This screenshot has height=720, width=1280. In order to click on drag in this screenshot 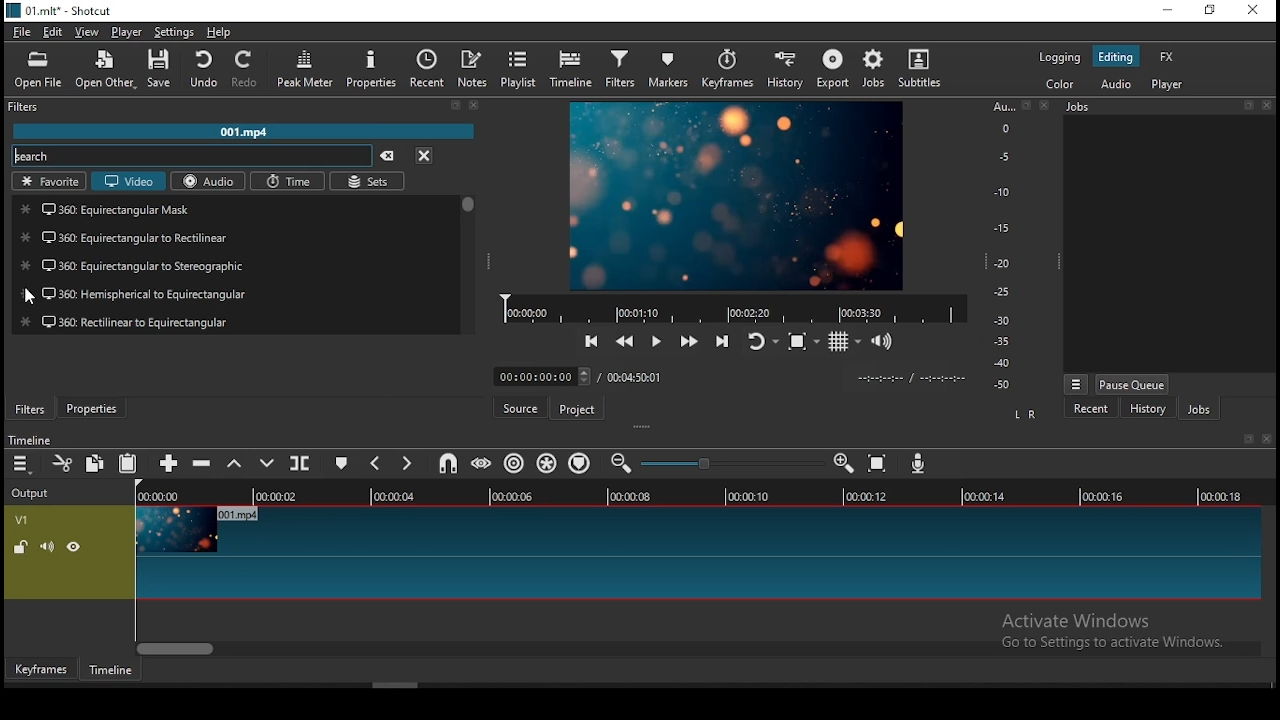, I will do `click(492, 263)`.